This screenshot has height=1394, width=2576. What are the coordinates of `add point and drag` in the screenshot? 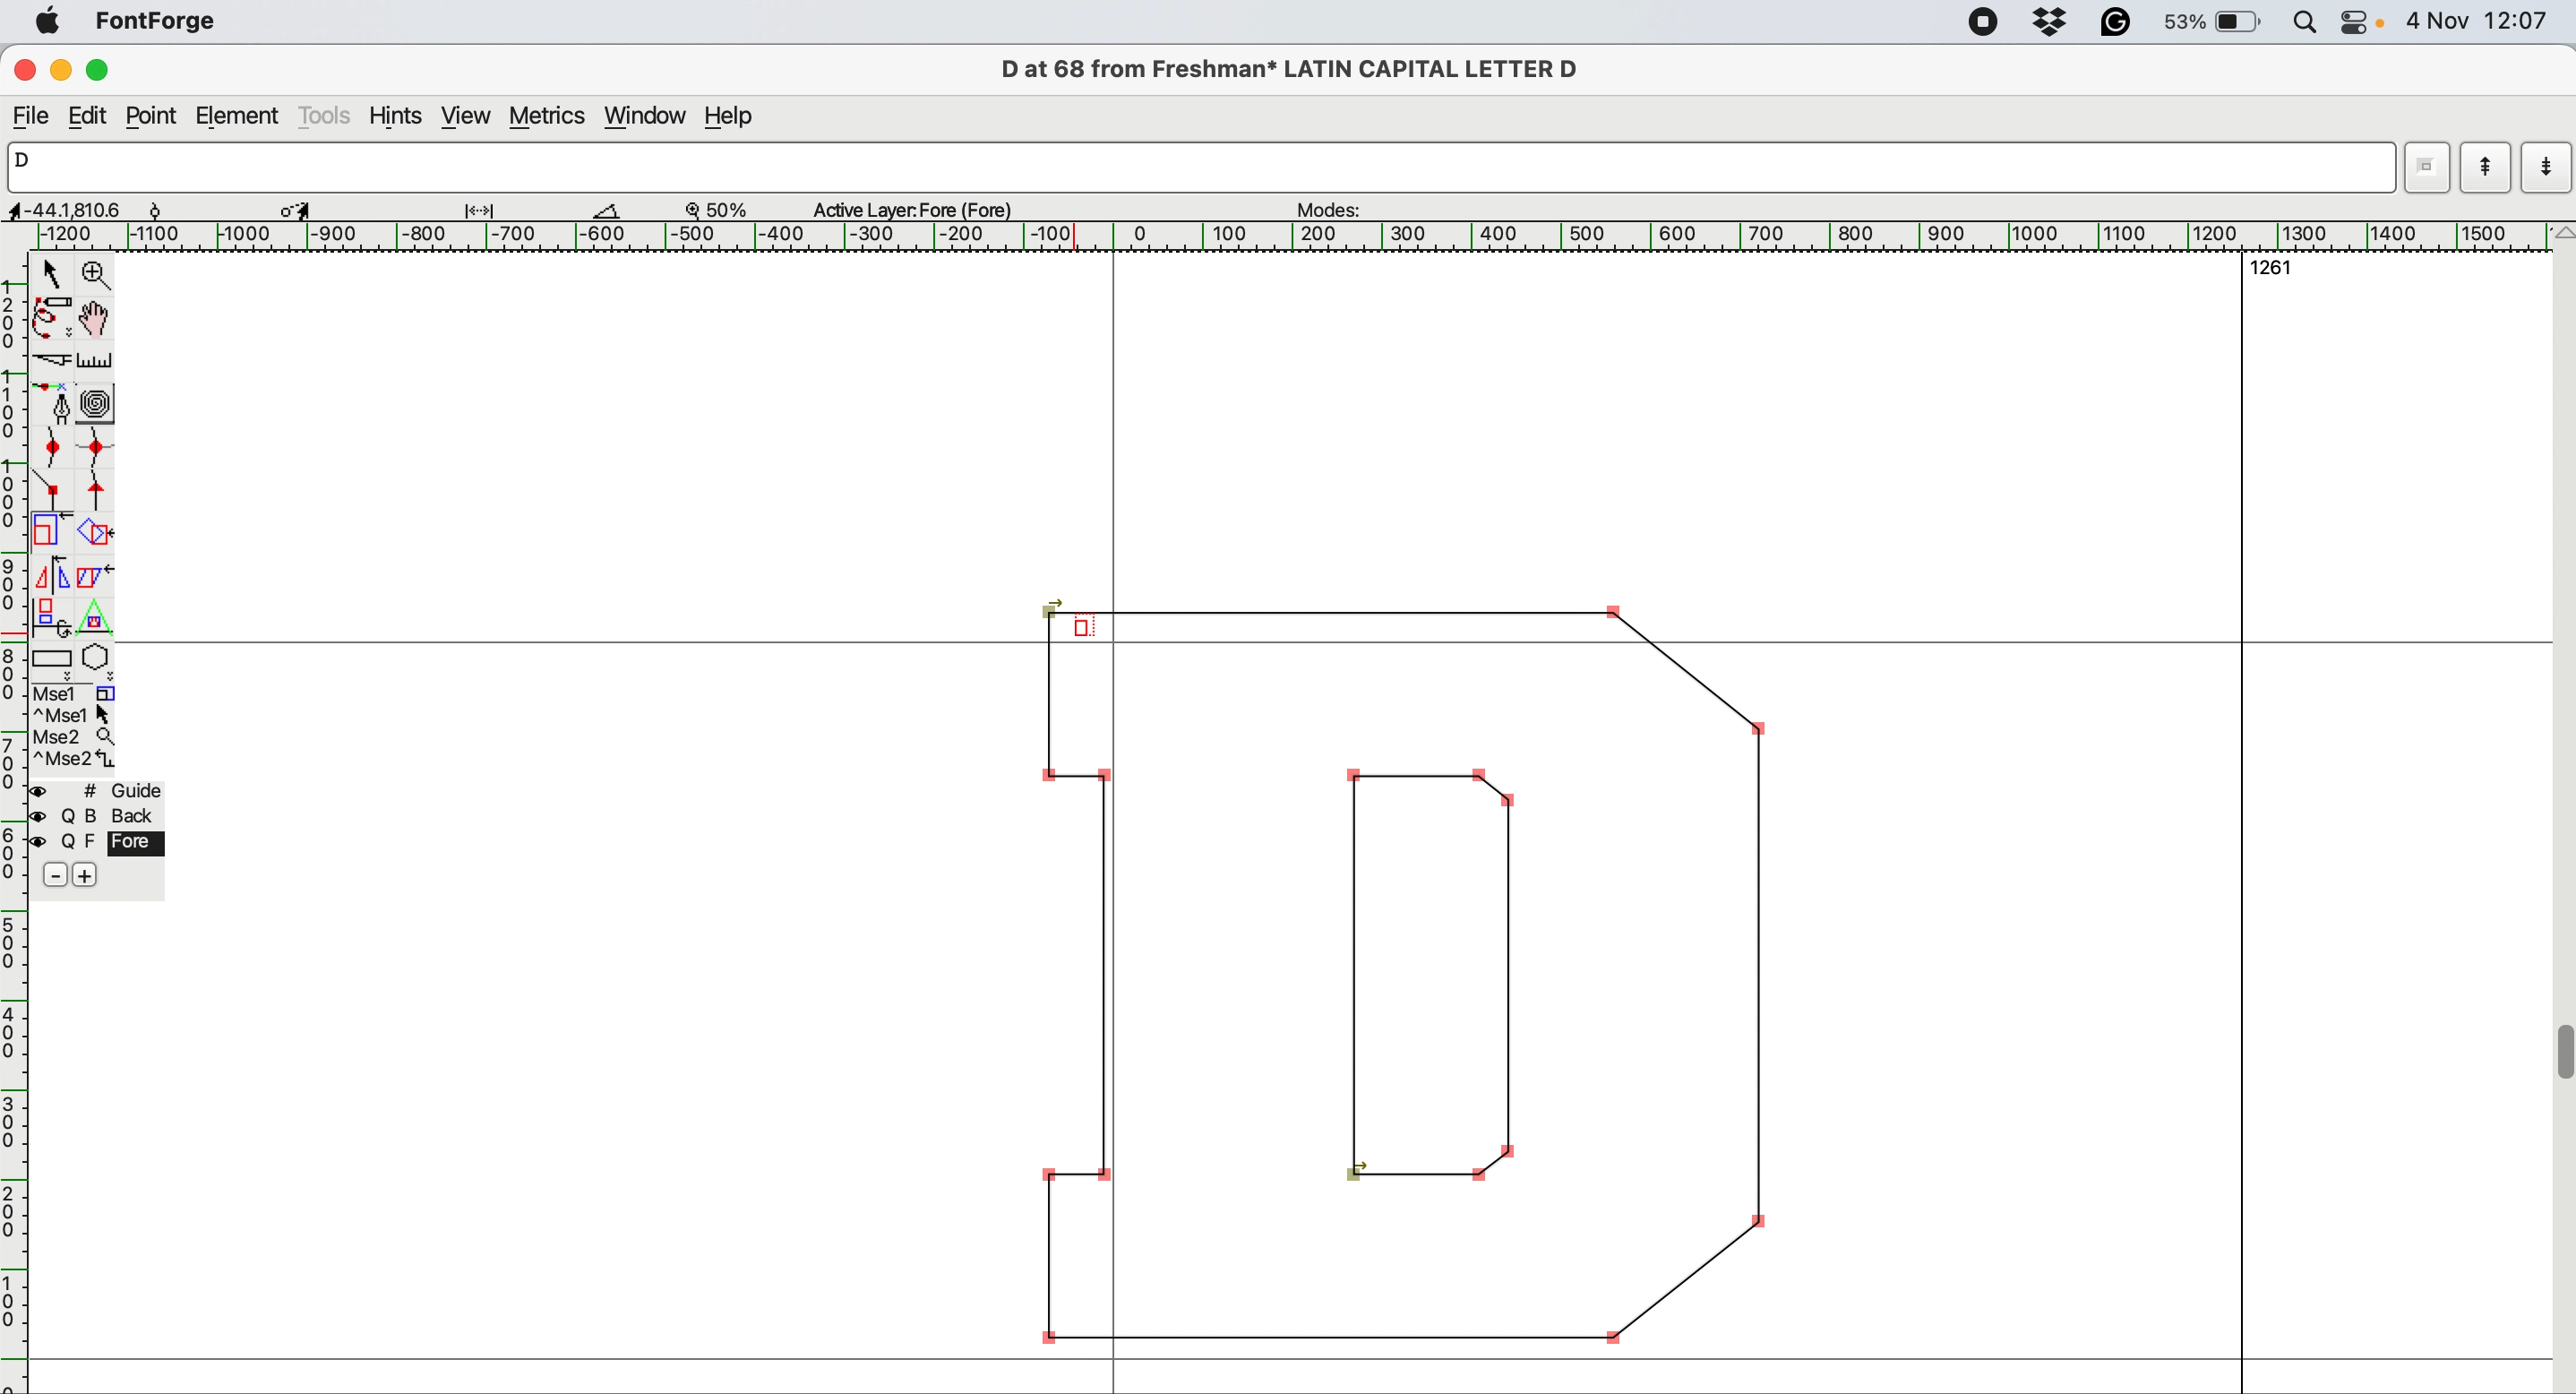 It's located at (50, 402).